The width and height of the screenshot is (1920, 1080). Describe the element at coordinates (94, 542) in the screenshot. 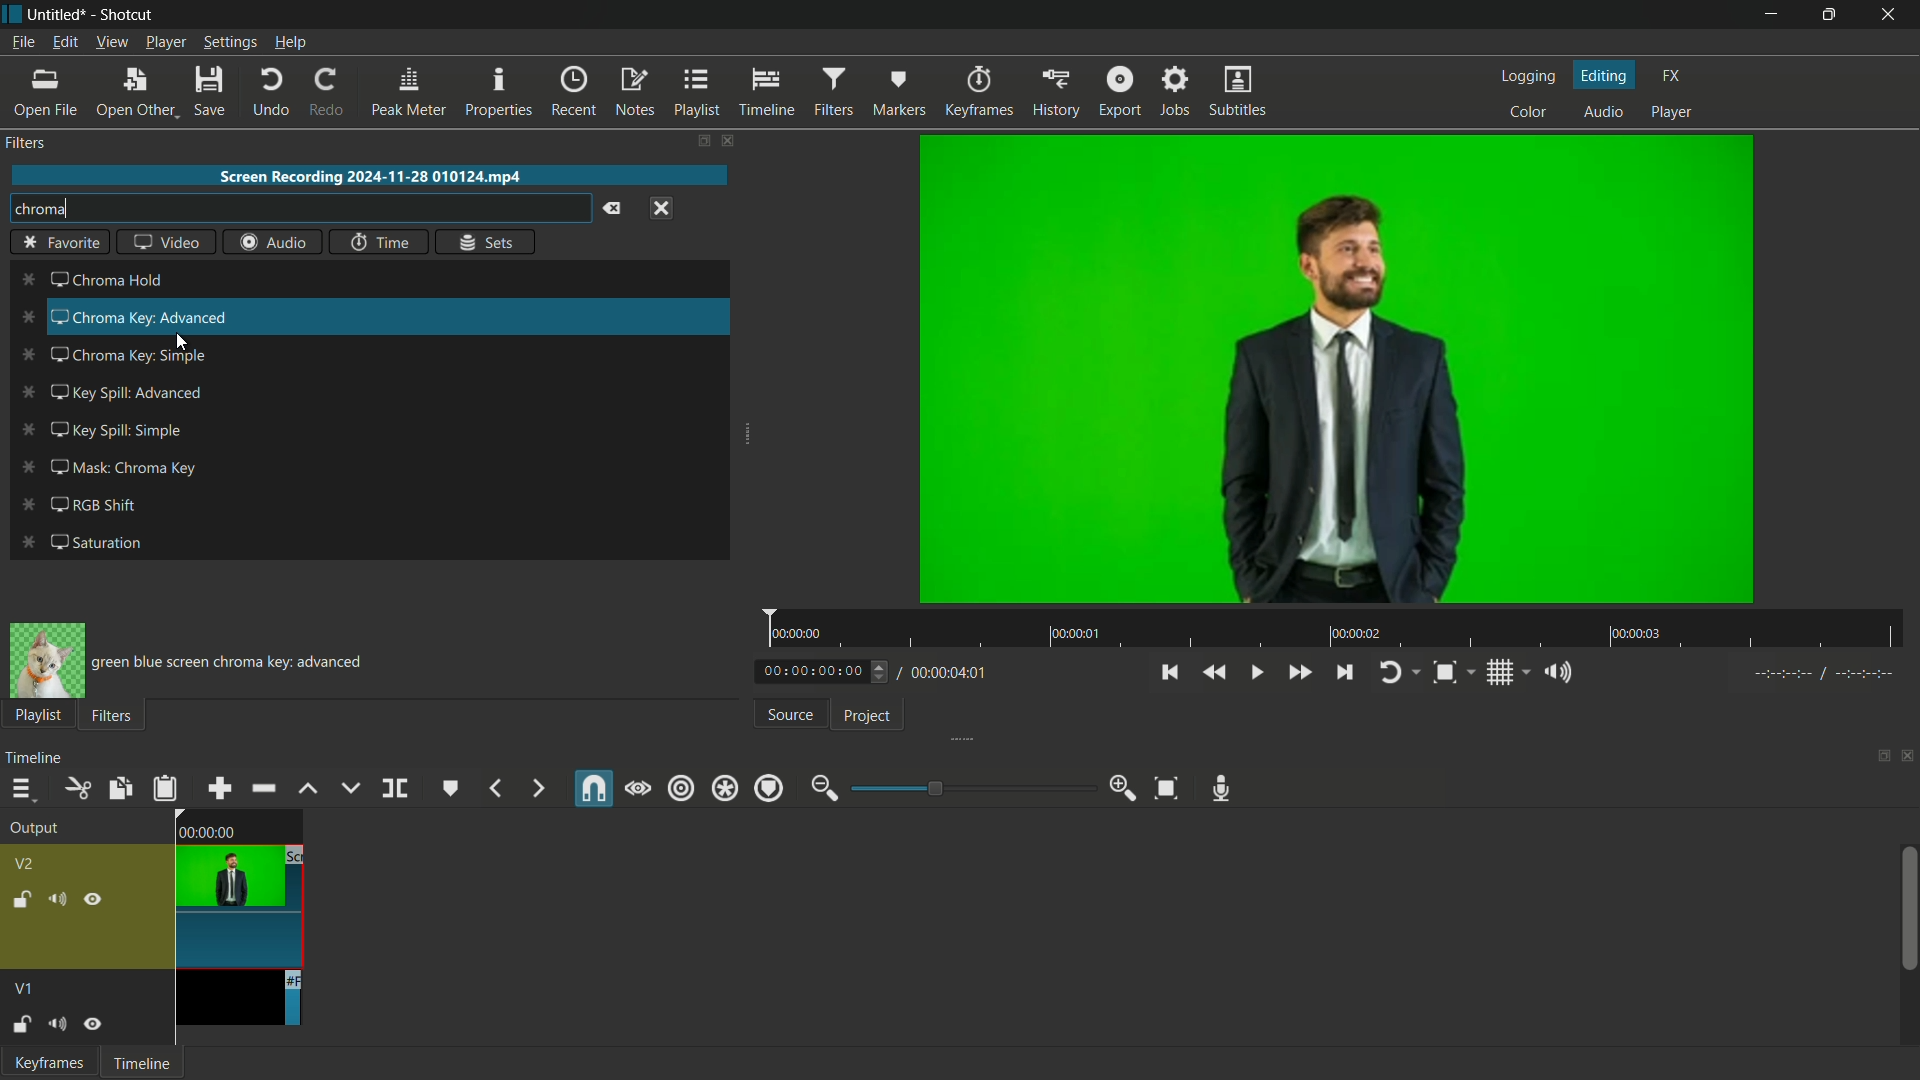

I see `saturation` at that location.